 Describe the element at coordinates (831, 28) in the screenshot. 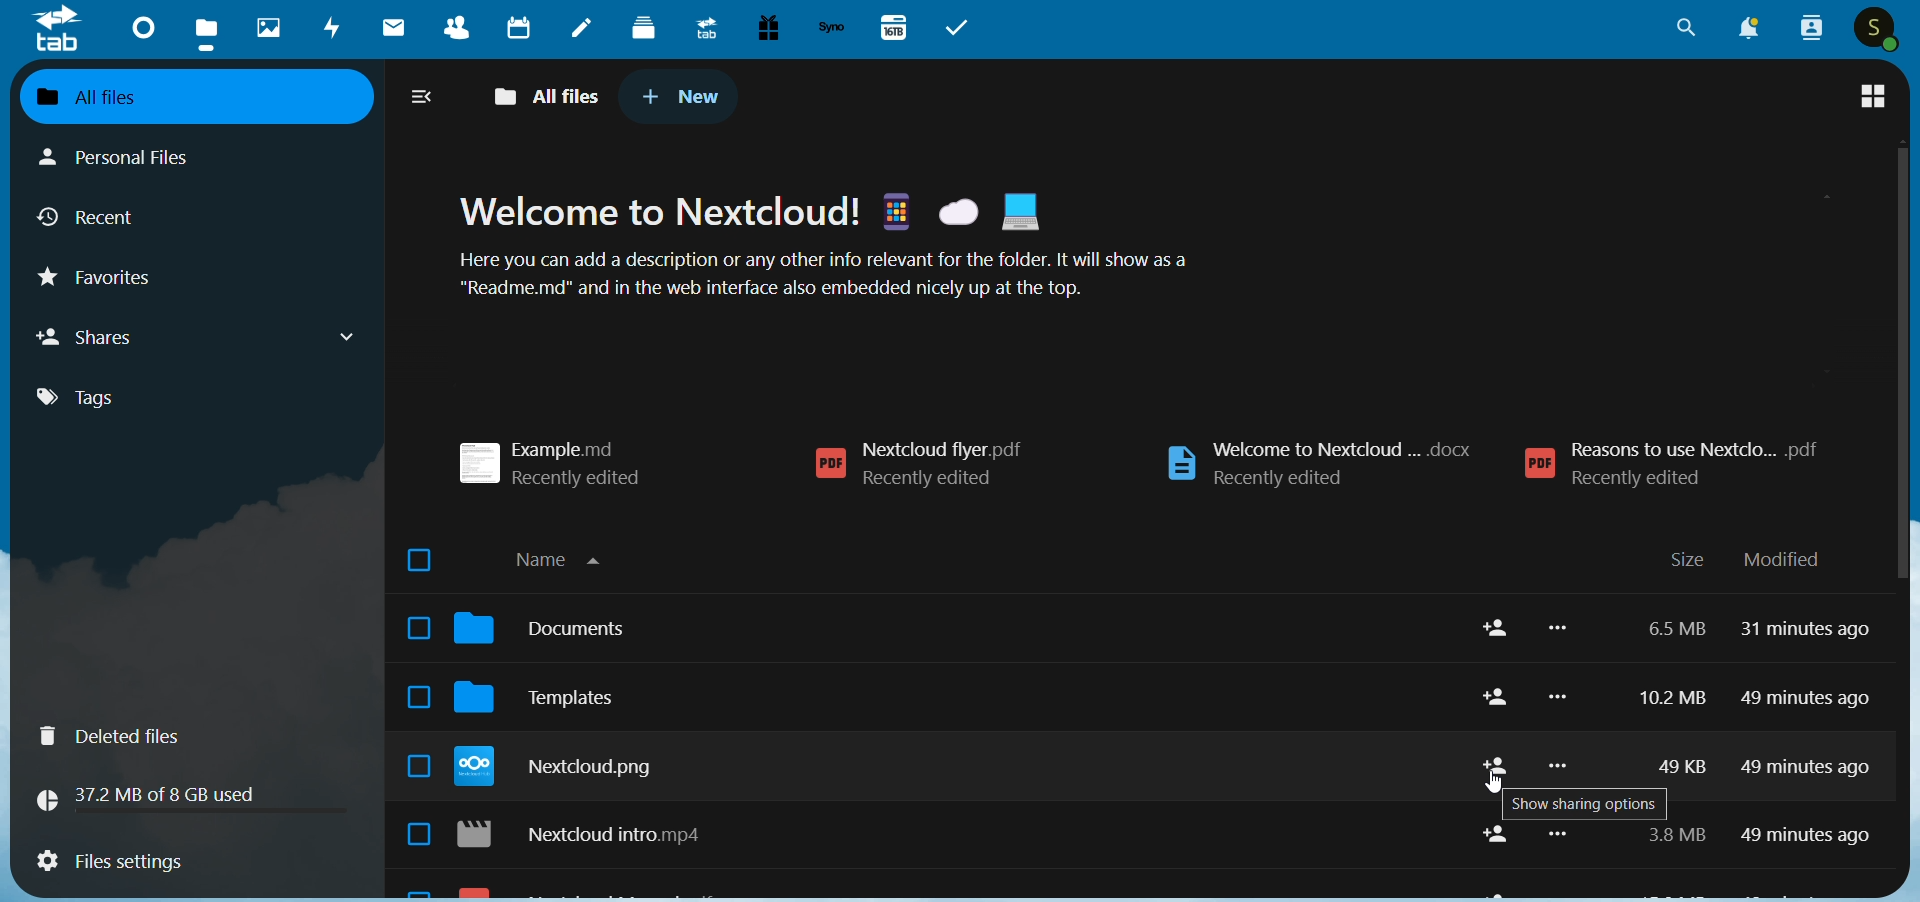

I see `synology` at that location.